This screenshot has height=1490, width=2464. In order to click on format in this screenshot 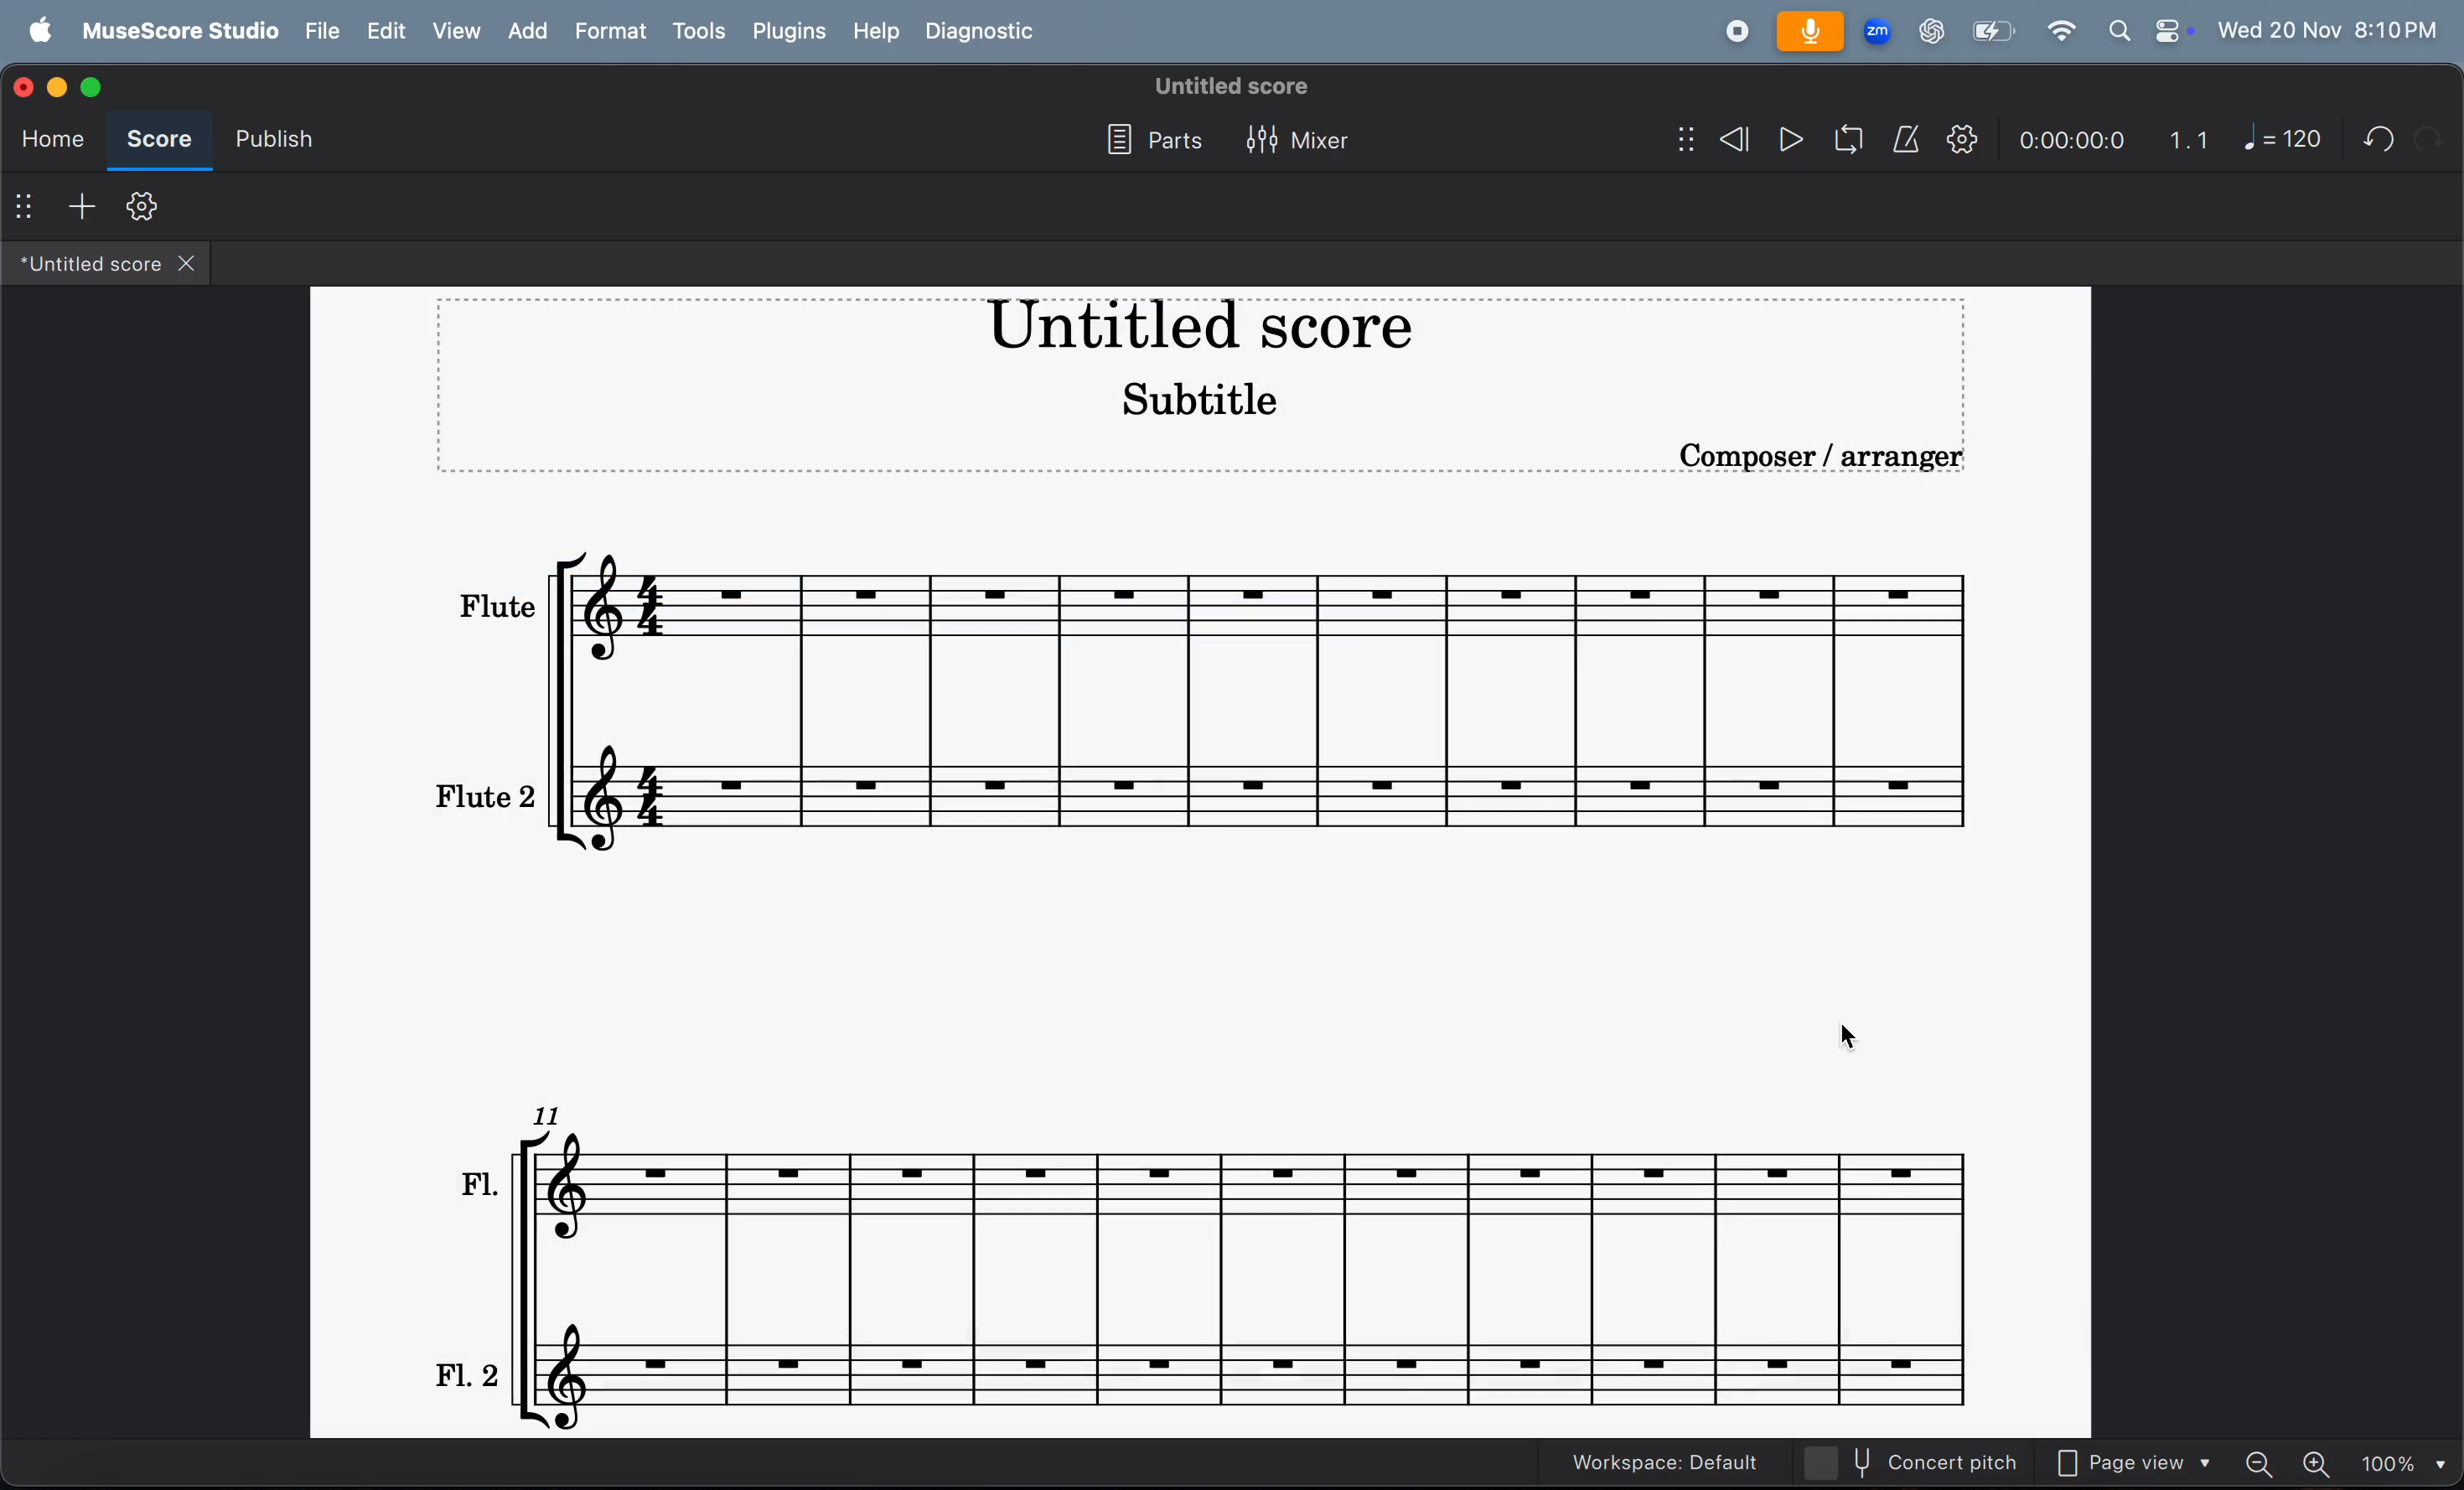, I will do `click(615, 32)`.